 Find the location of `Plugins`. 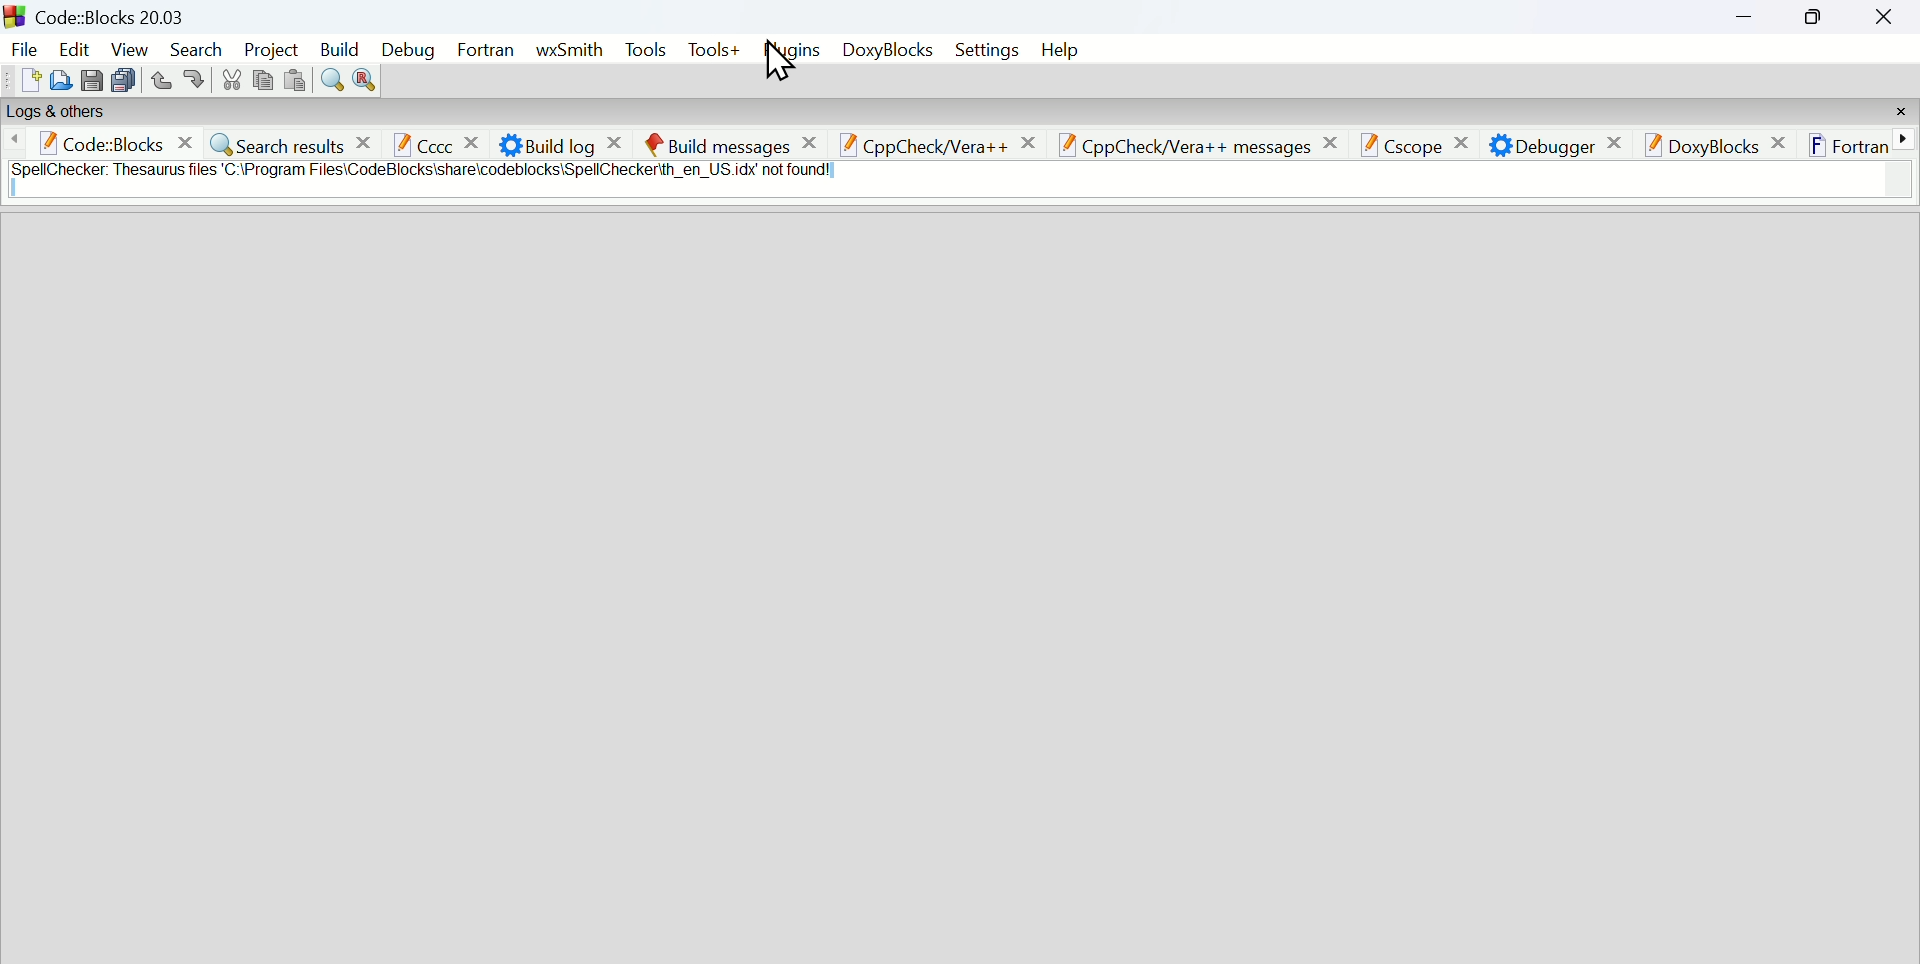

Plugins is located at coordinates (791, 49).